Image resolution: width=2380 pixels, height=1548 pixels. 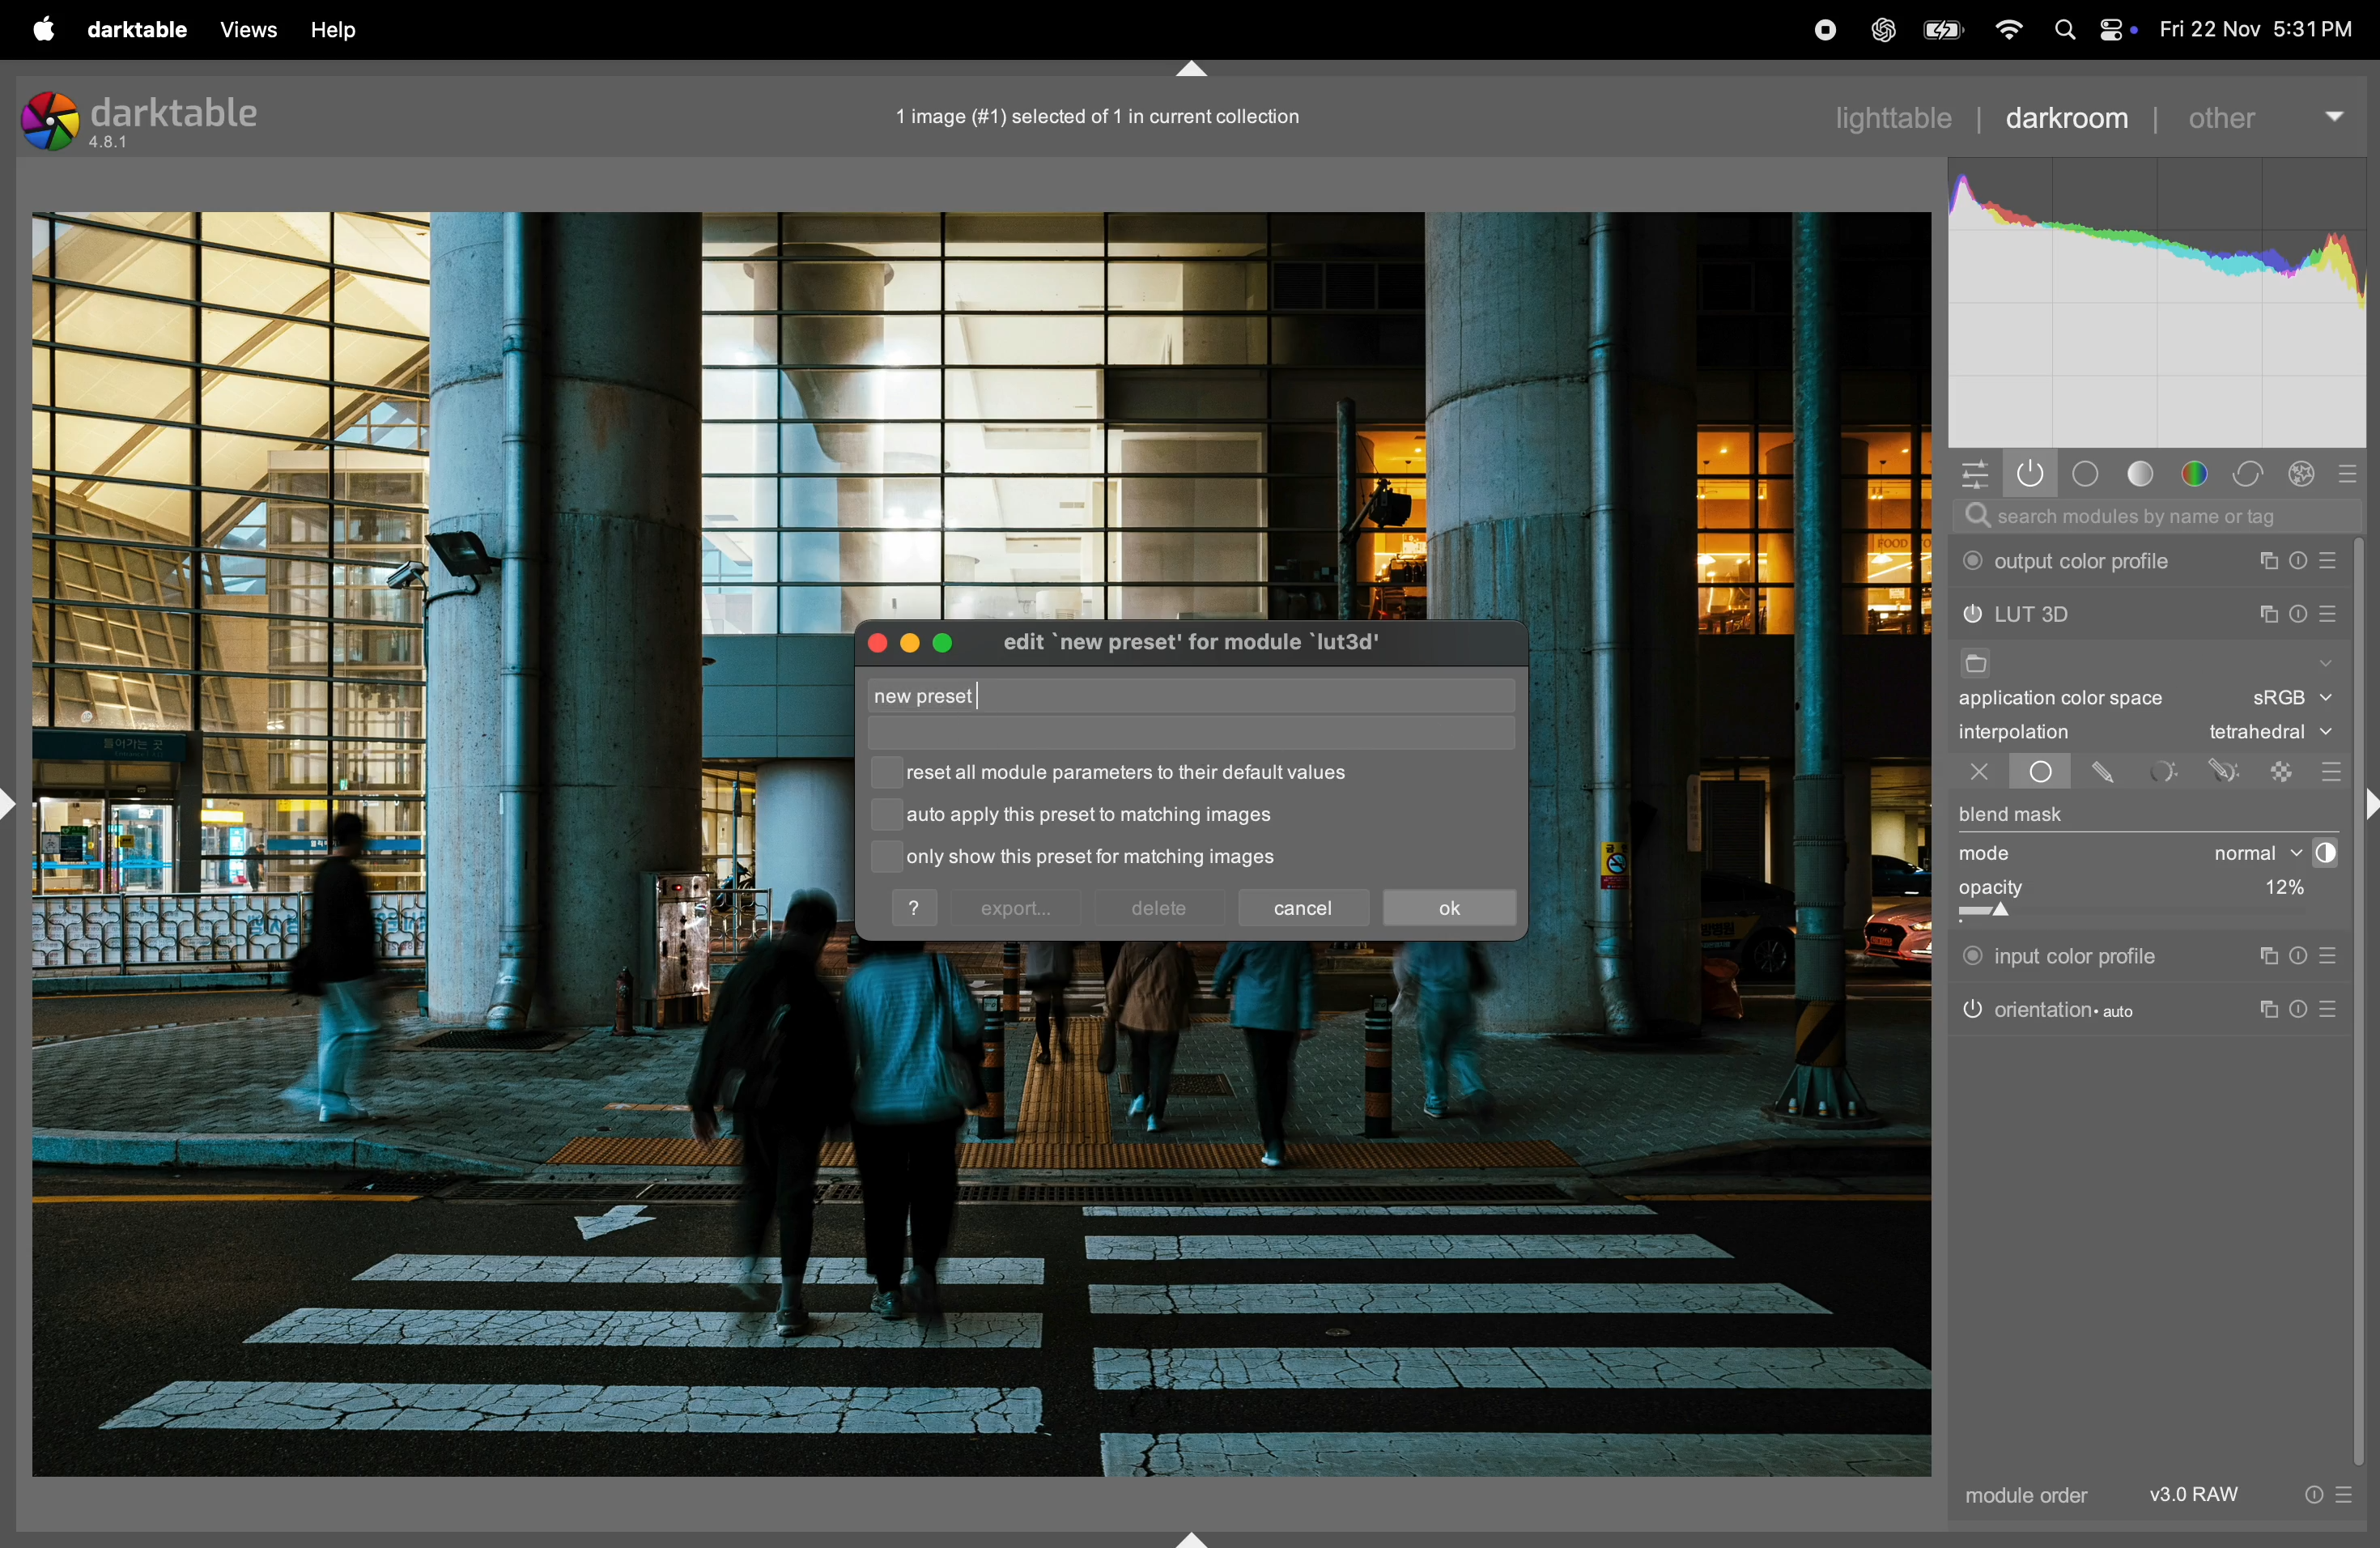 What do you see at coordinates (2114, 29) in the screenshot?
I see `apple widgets` at bounding box center [2114, 29].